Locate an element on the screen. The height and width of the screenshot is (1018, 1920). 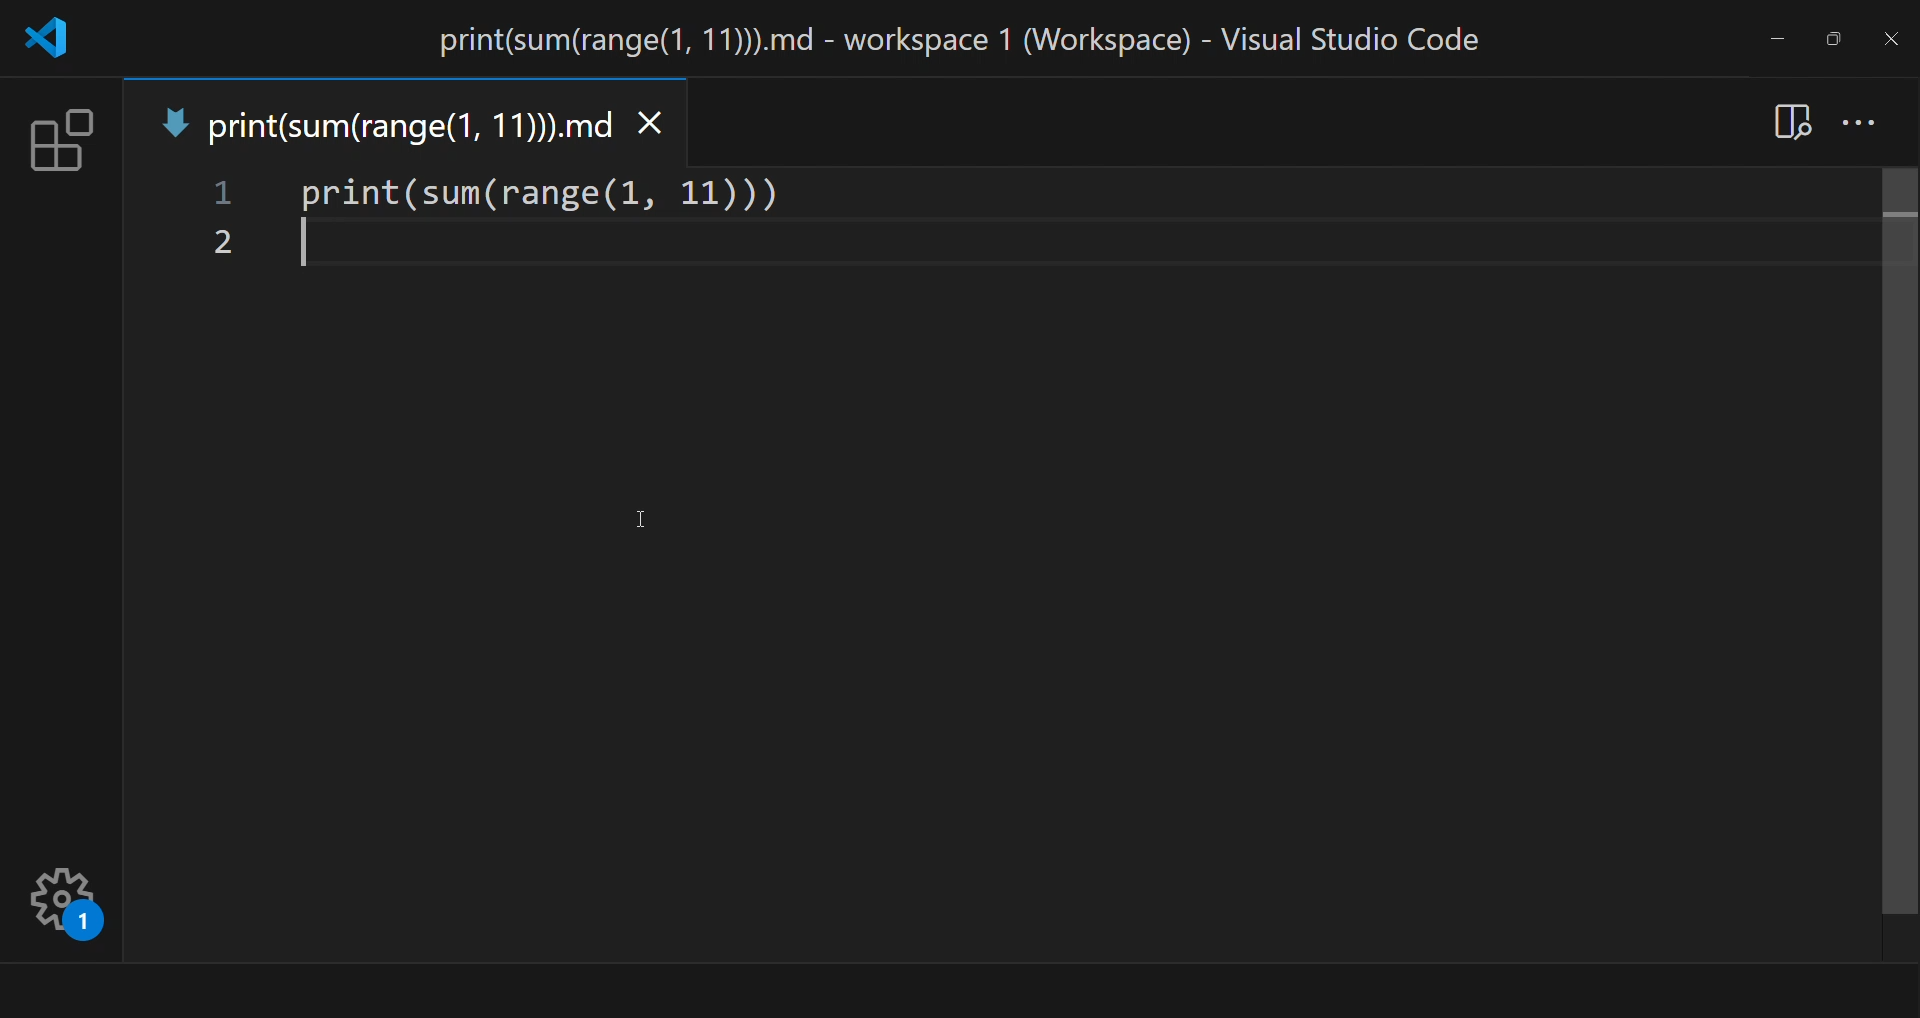
extension is located at coordinates (61, 140).